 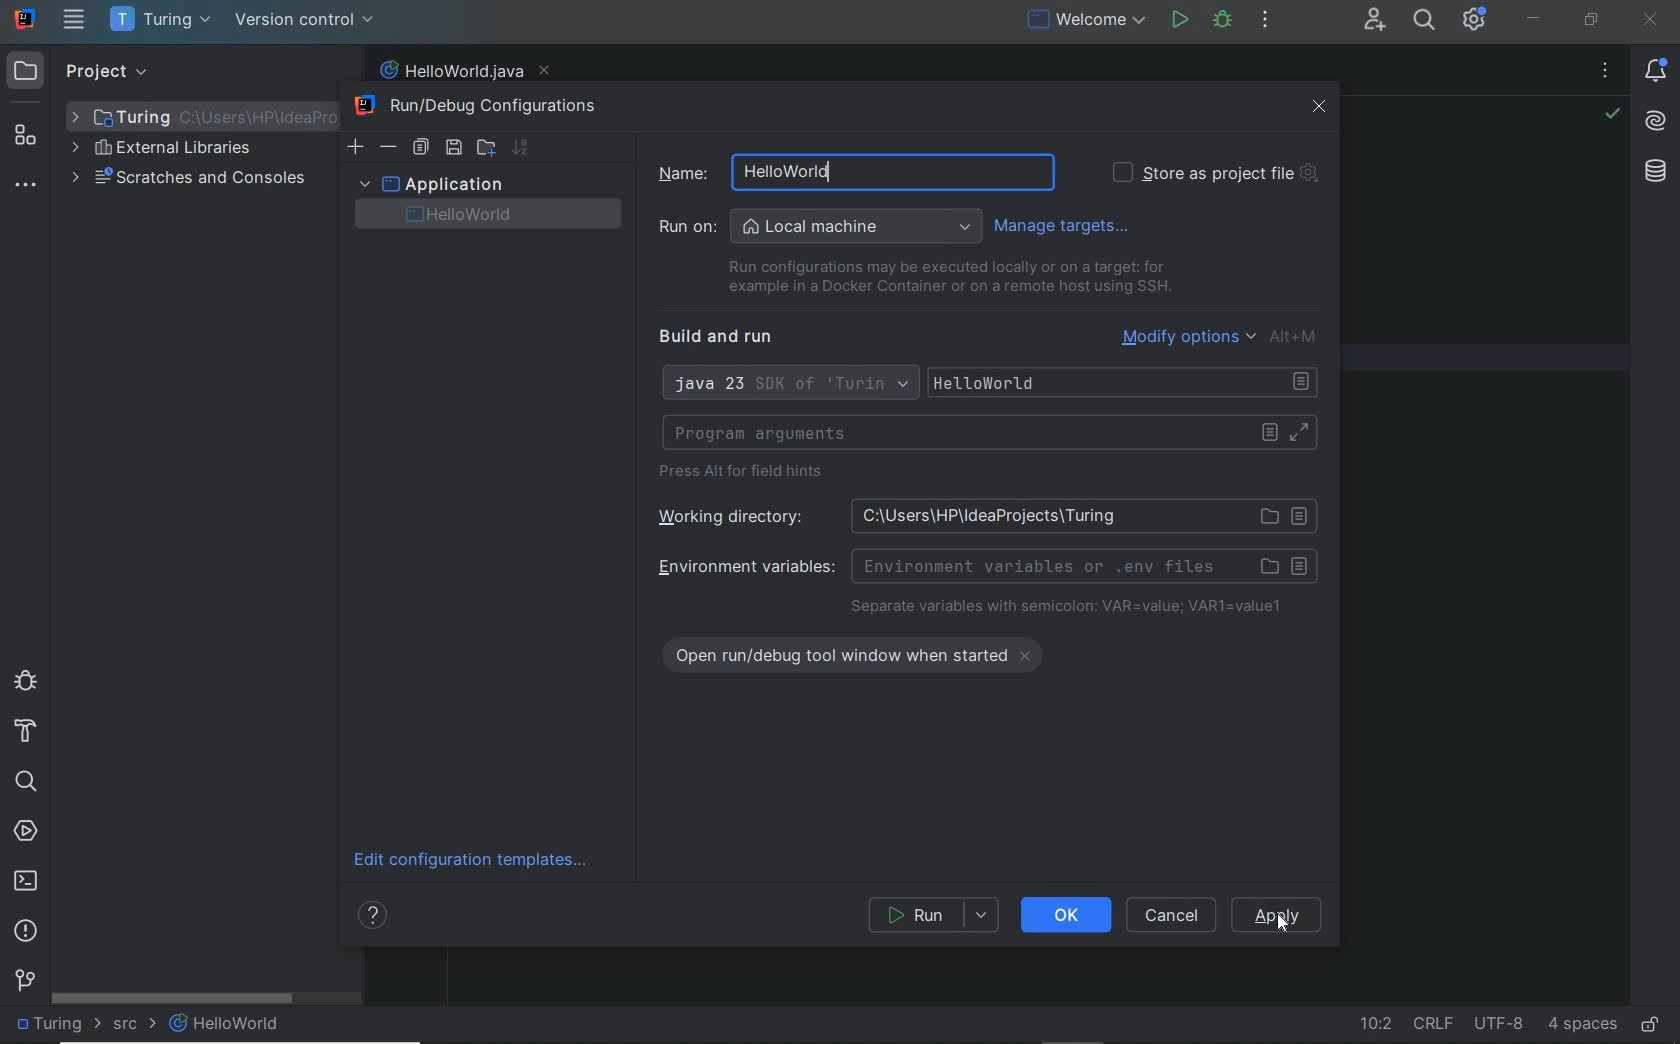 What do you see at coordinates (1265, 21) in the screenshot?
I see `more actions` at bounding box center [1265, 21].